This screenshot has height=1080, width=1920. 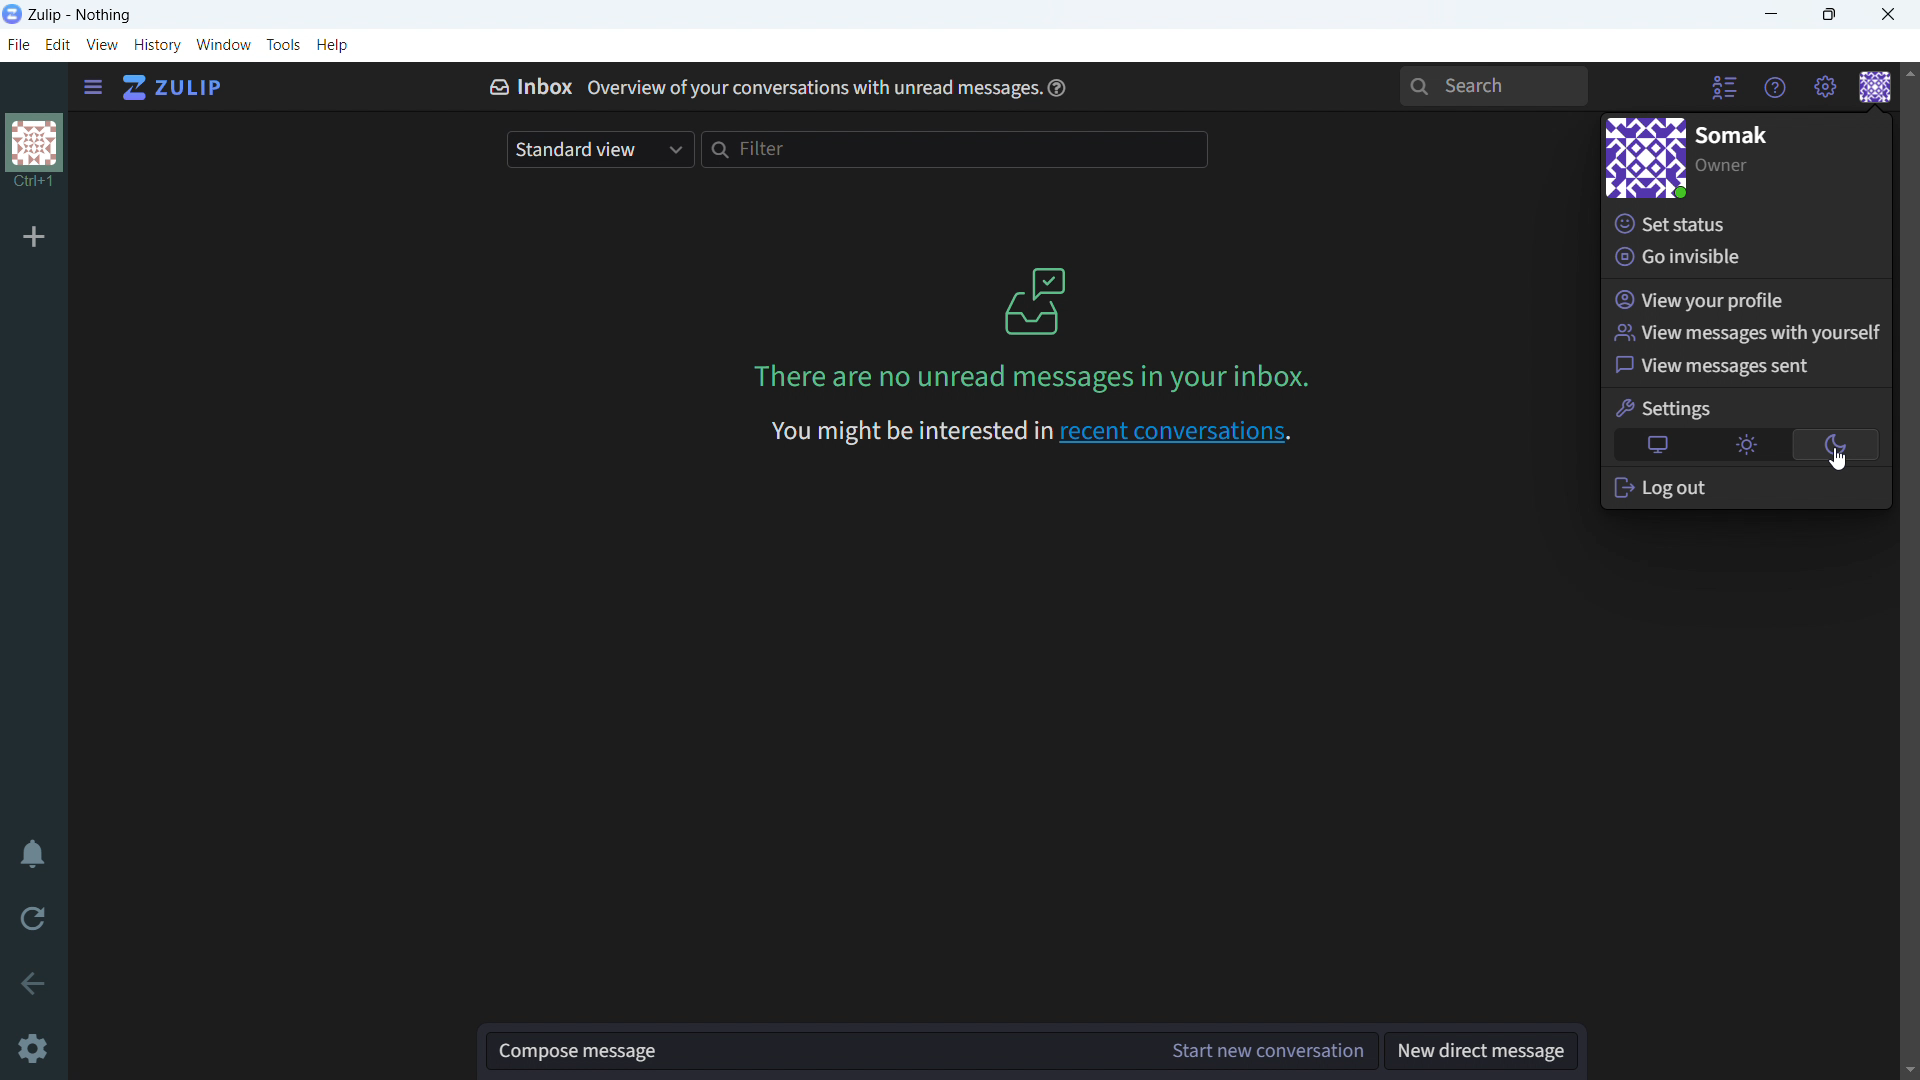 What do you see at coordinates (1748, 487) in the screenshot?
I see `log out` at bounding box center [1748, 487].